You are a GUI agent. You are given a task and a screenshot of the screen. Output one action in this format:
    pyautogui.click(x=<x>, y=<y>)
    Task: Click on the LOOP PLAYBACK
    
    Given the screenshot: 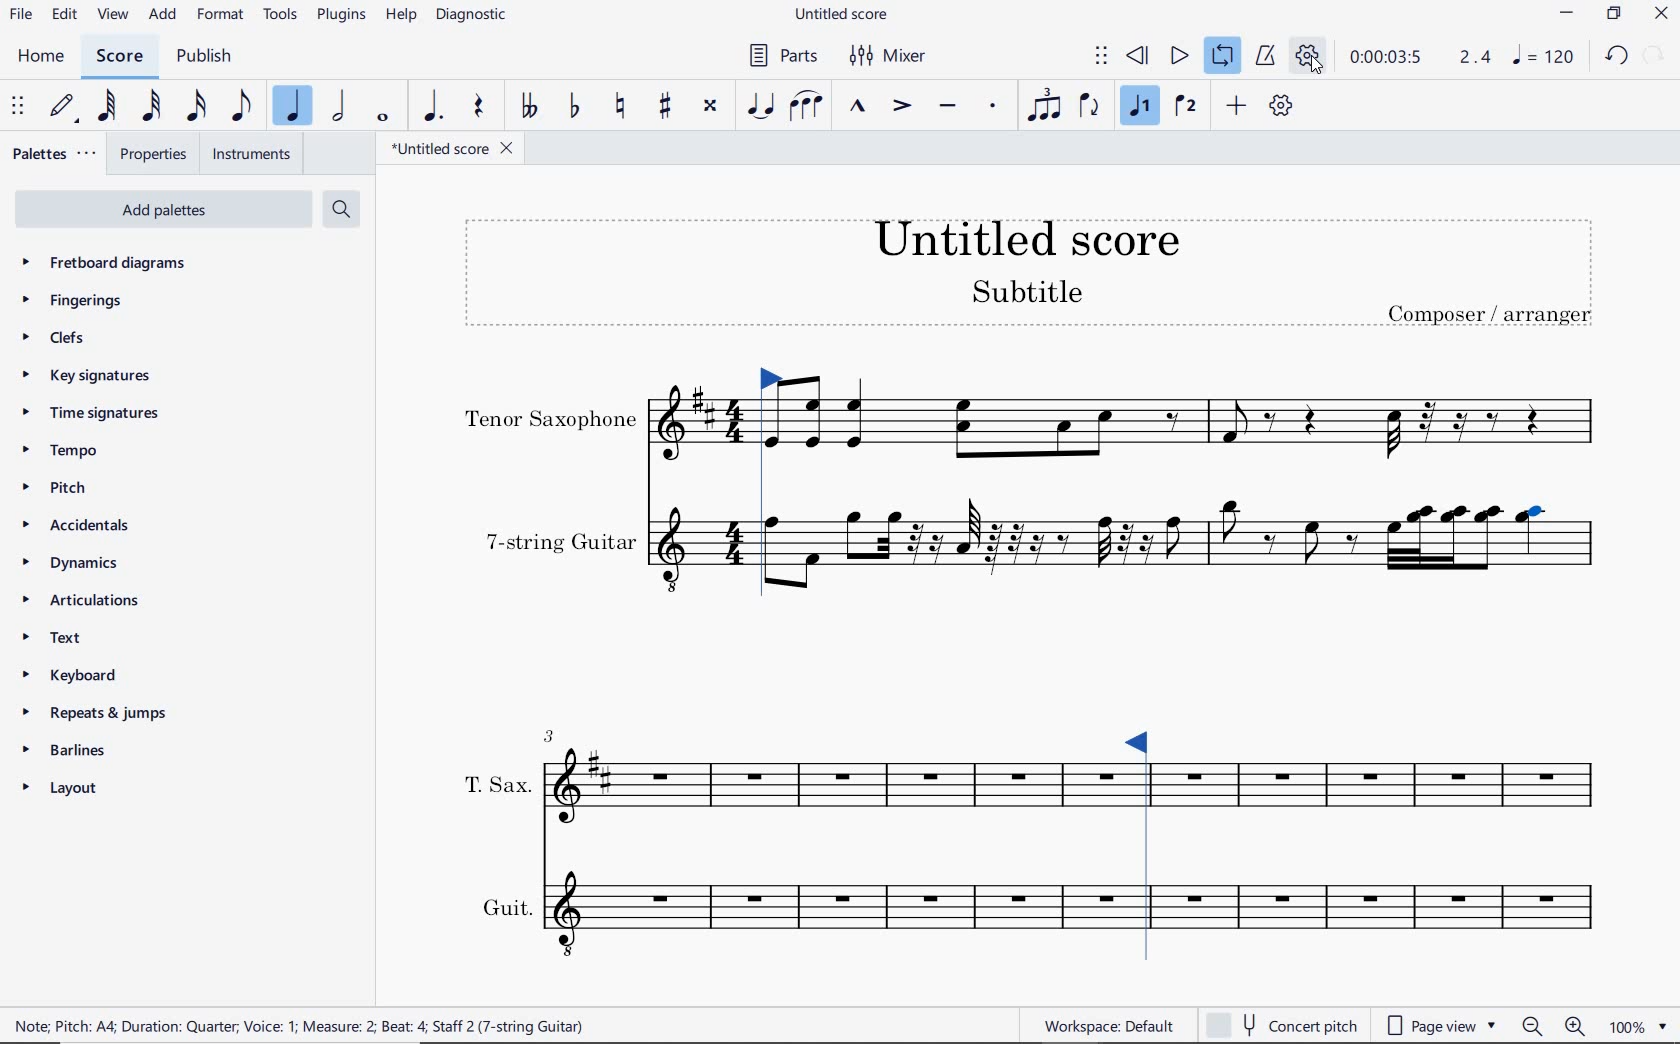 What is the action you would take?
    pyautogui.click(x=1222, y=54)
    